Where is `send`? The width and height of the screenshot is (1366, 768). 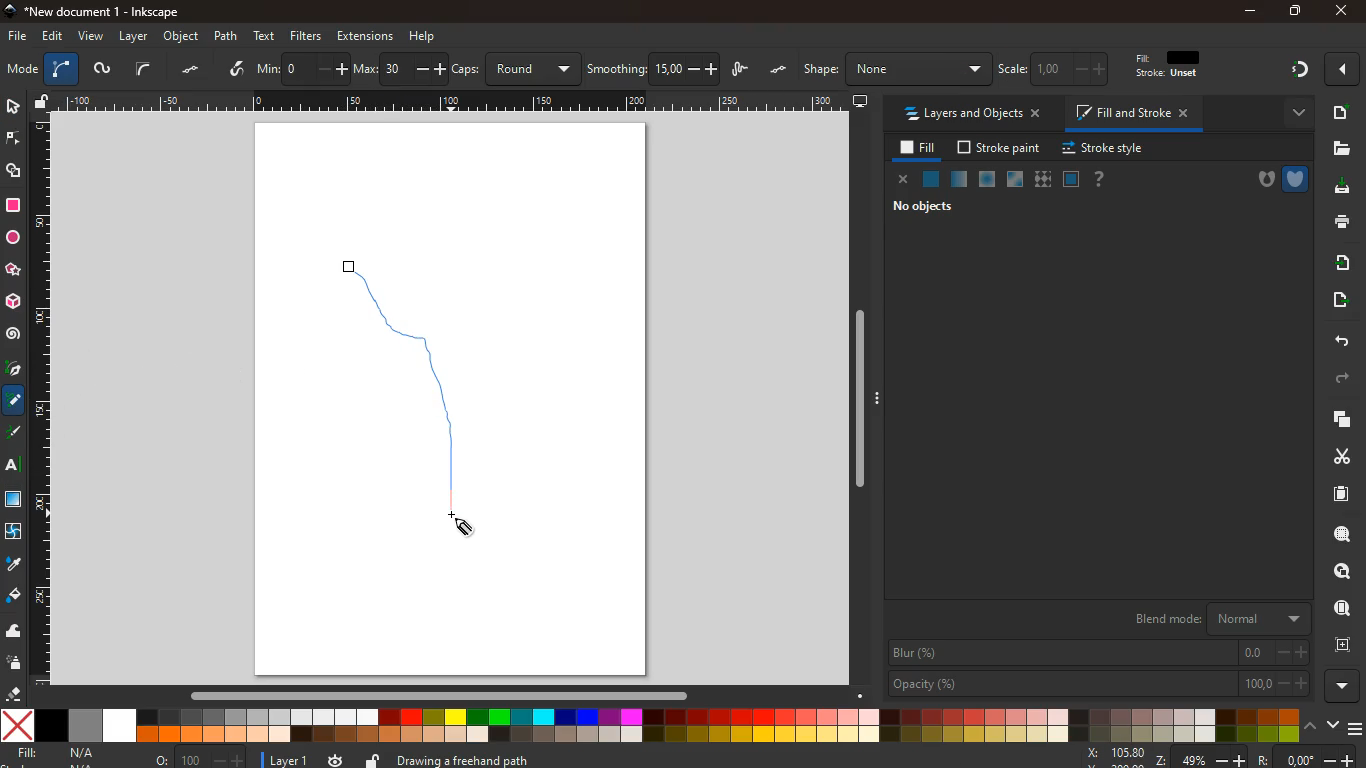 send is located at coordinates (1343, 302).